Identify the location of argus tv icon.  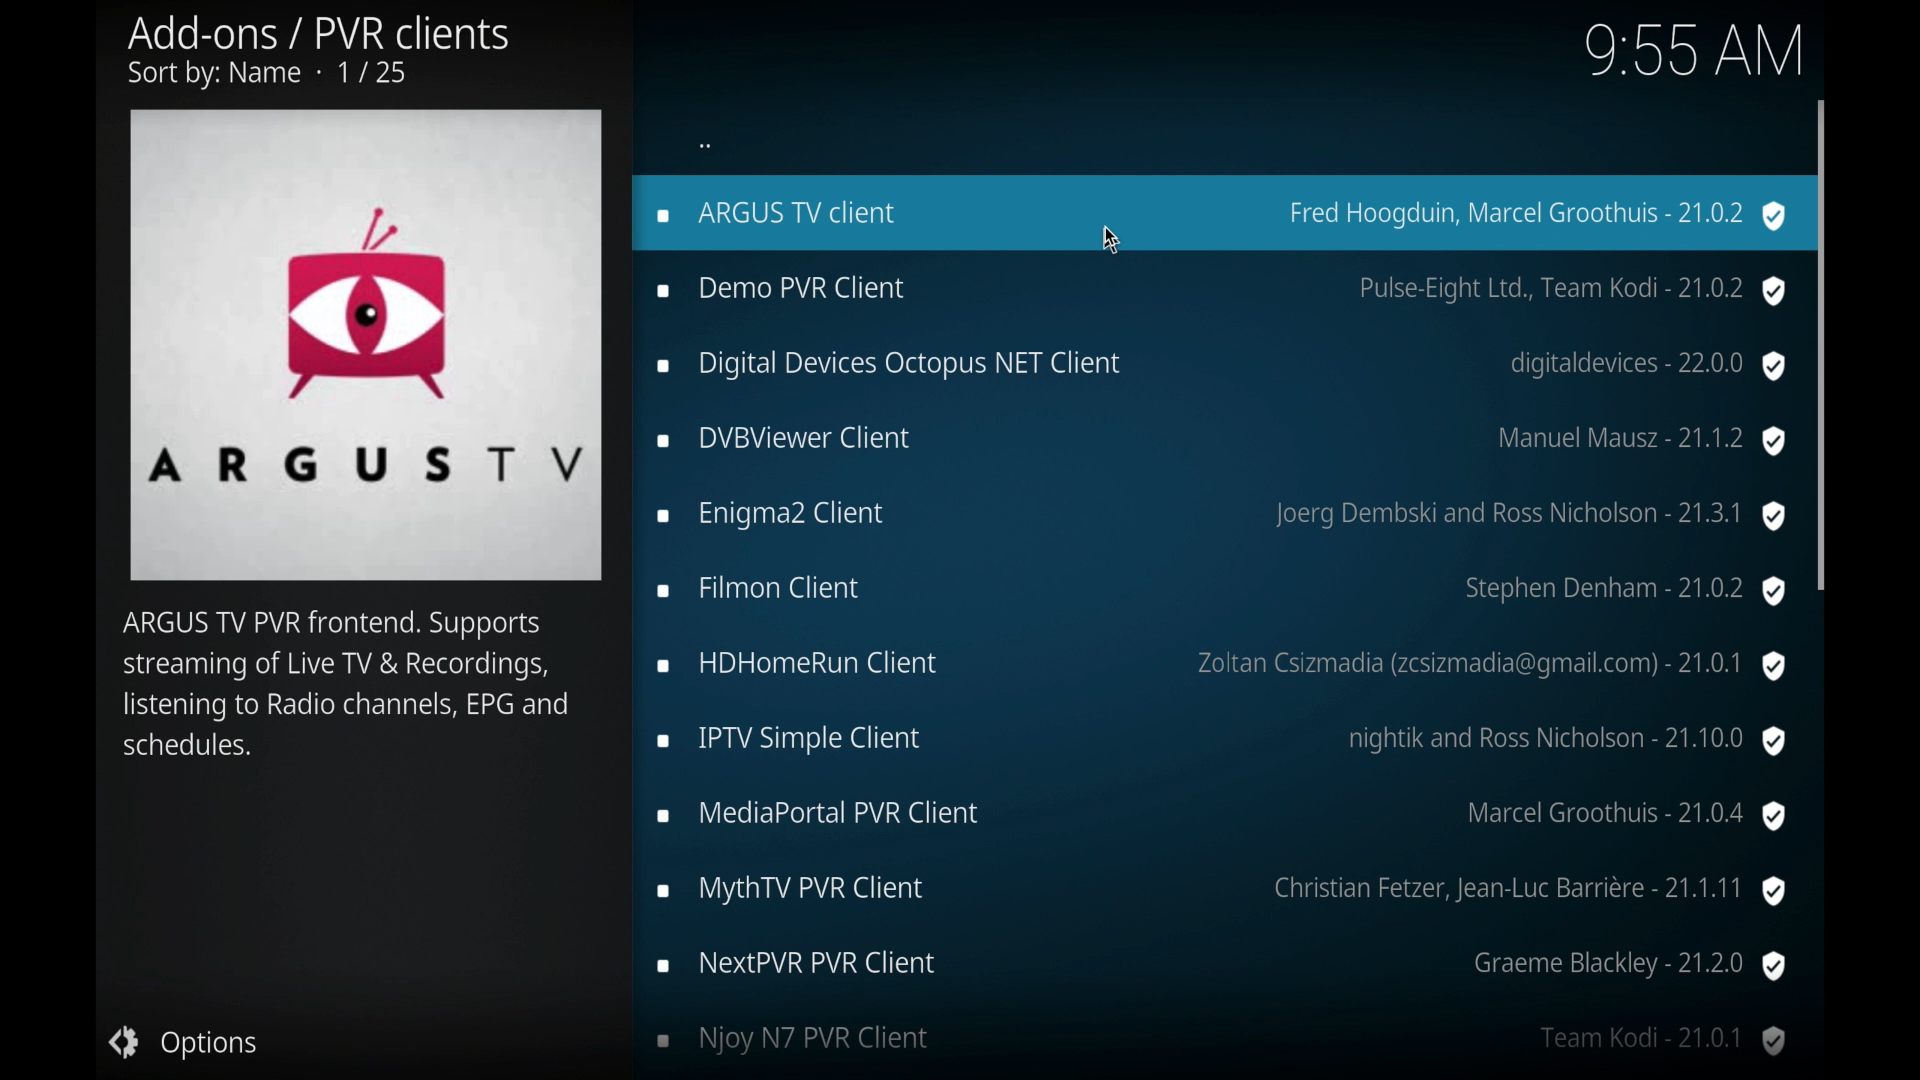
(366, 345).